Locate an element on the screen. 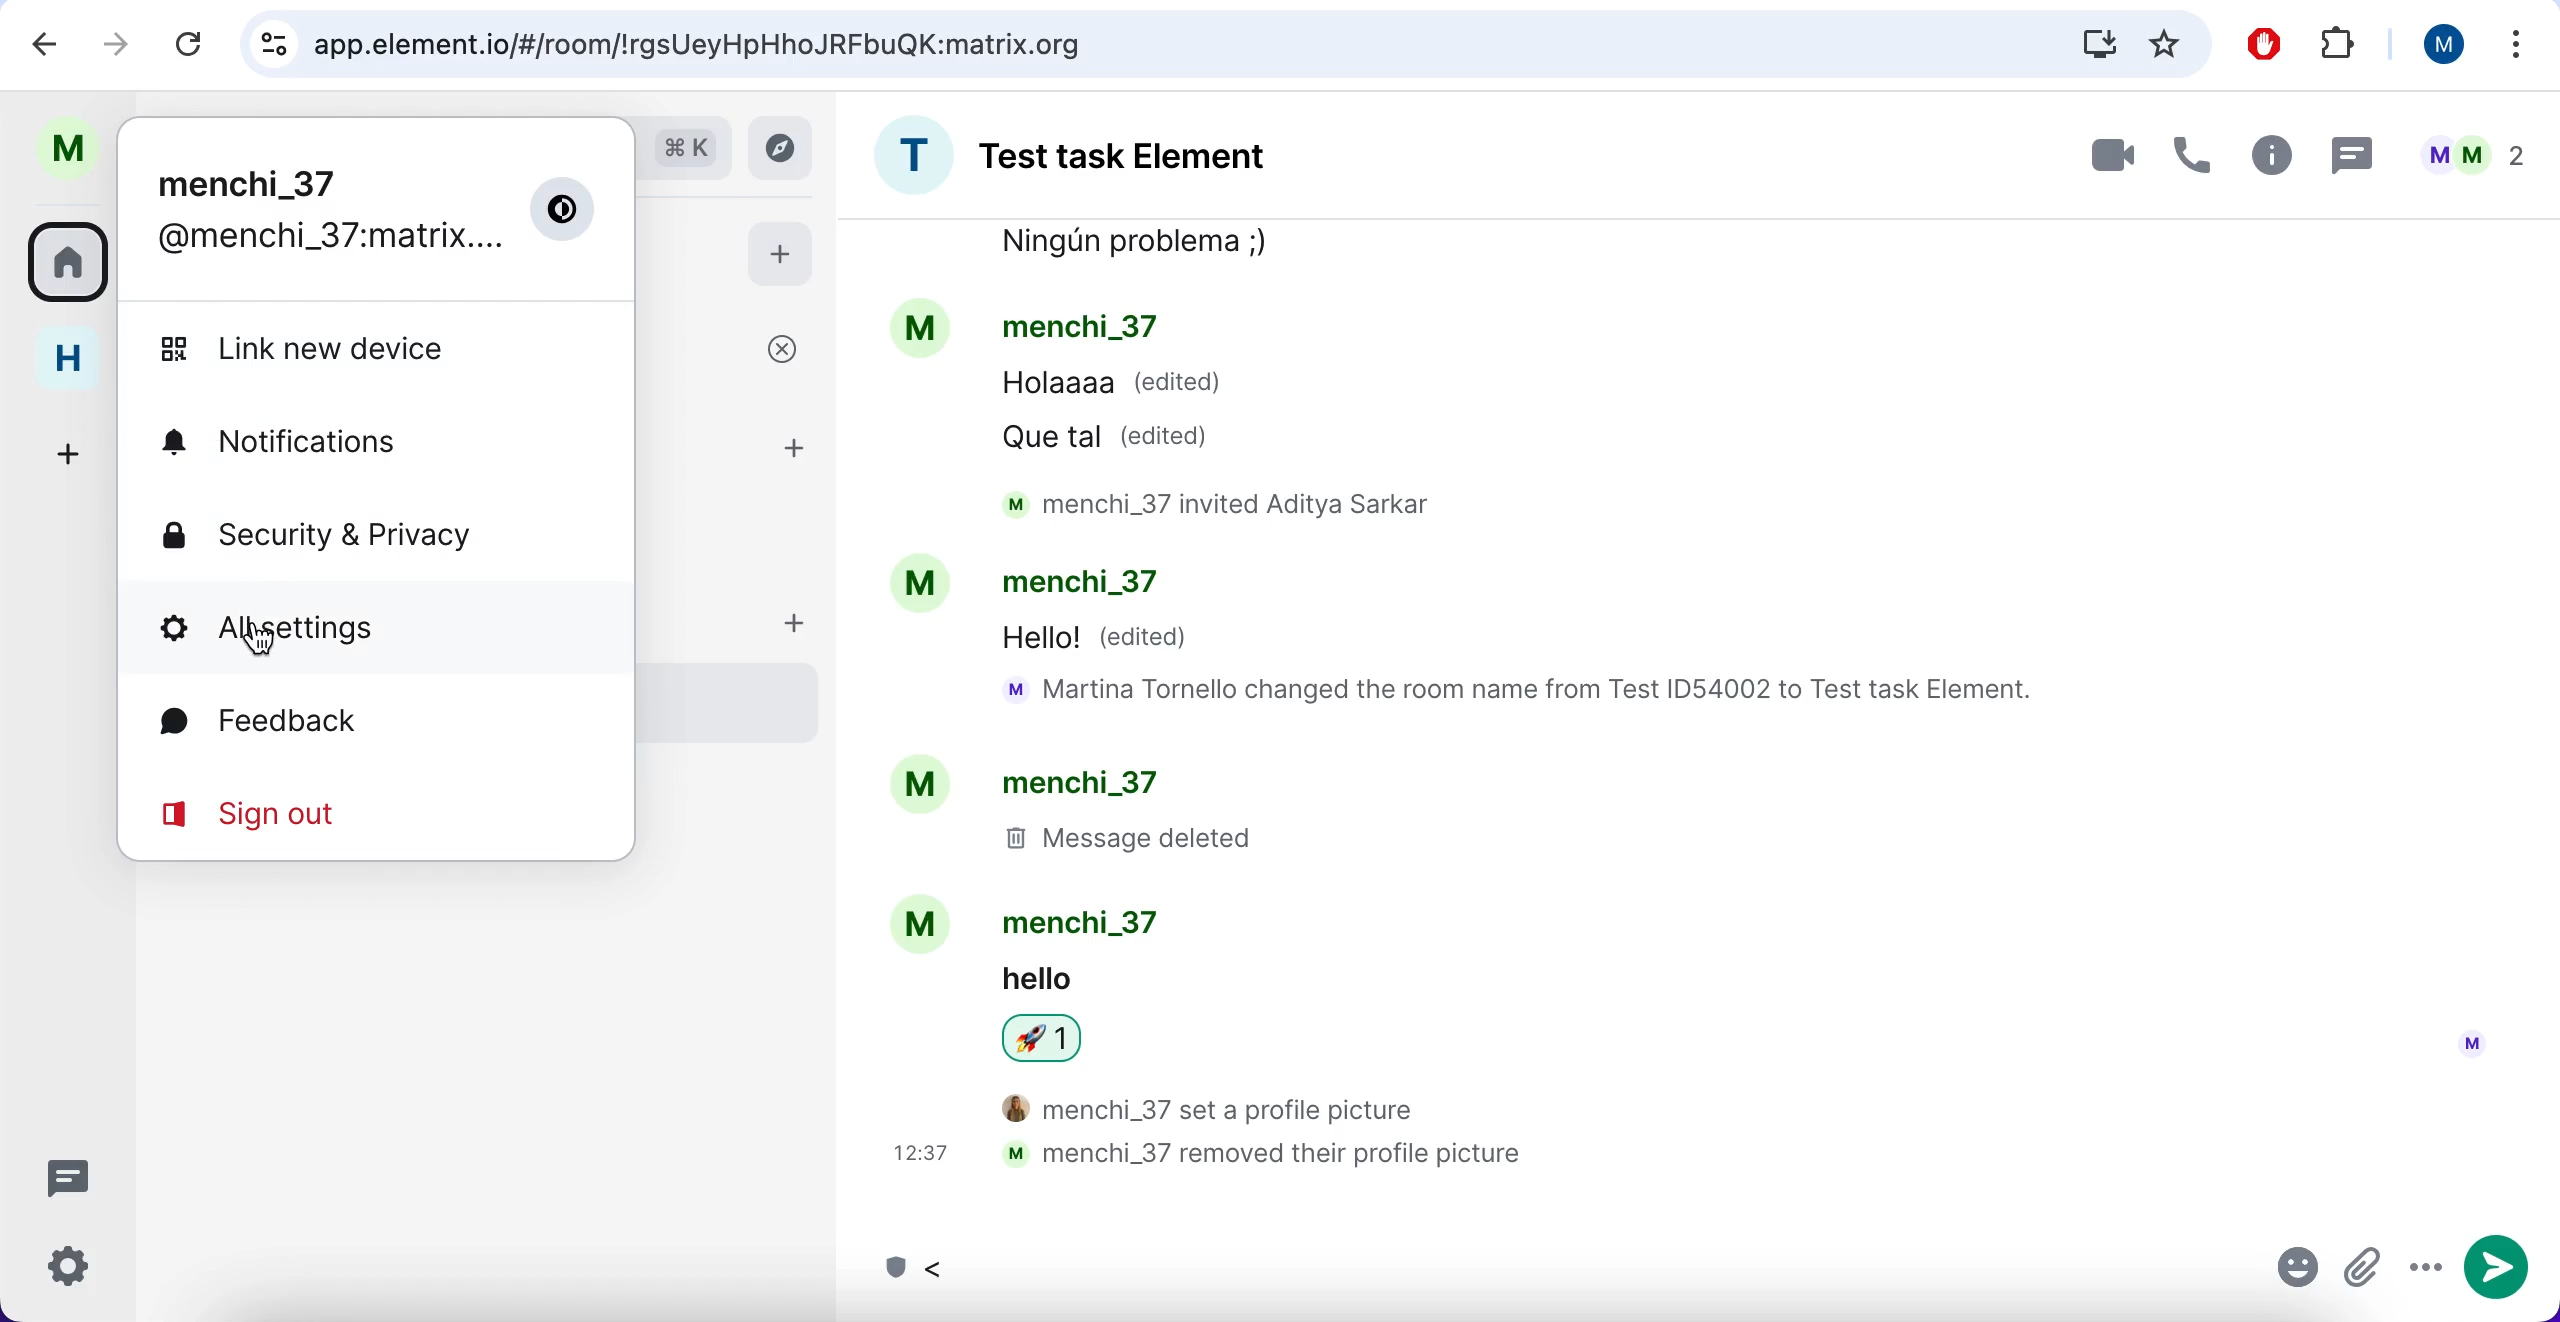  emoji is located at coordinates (2290, 1272).